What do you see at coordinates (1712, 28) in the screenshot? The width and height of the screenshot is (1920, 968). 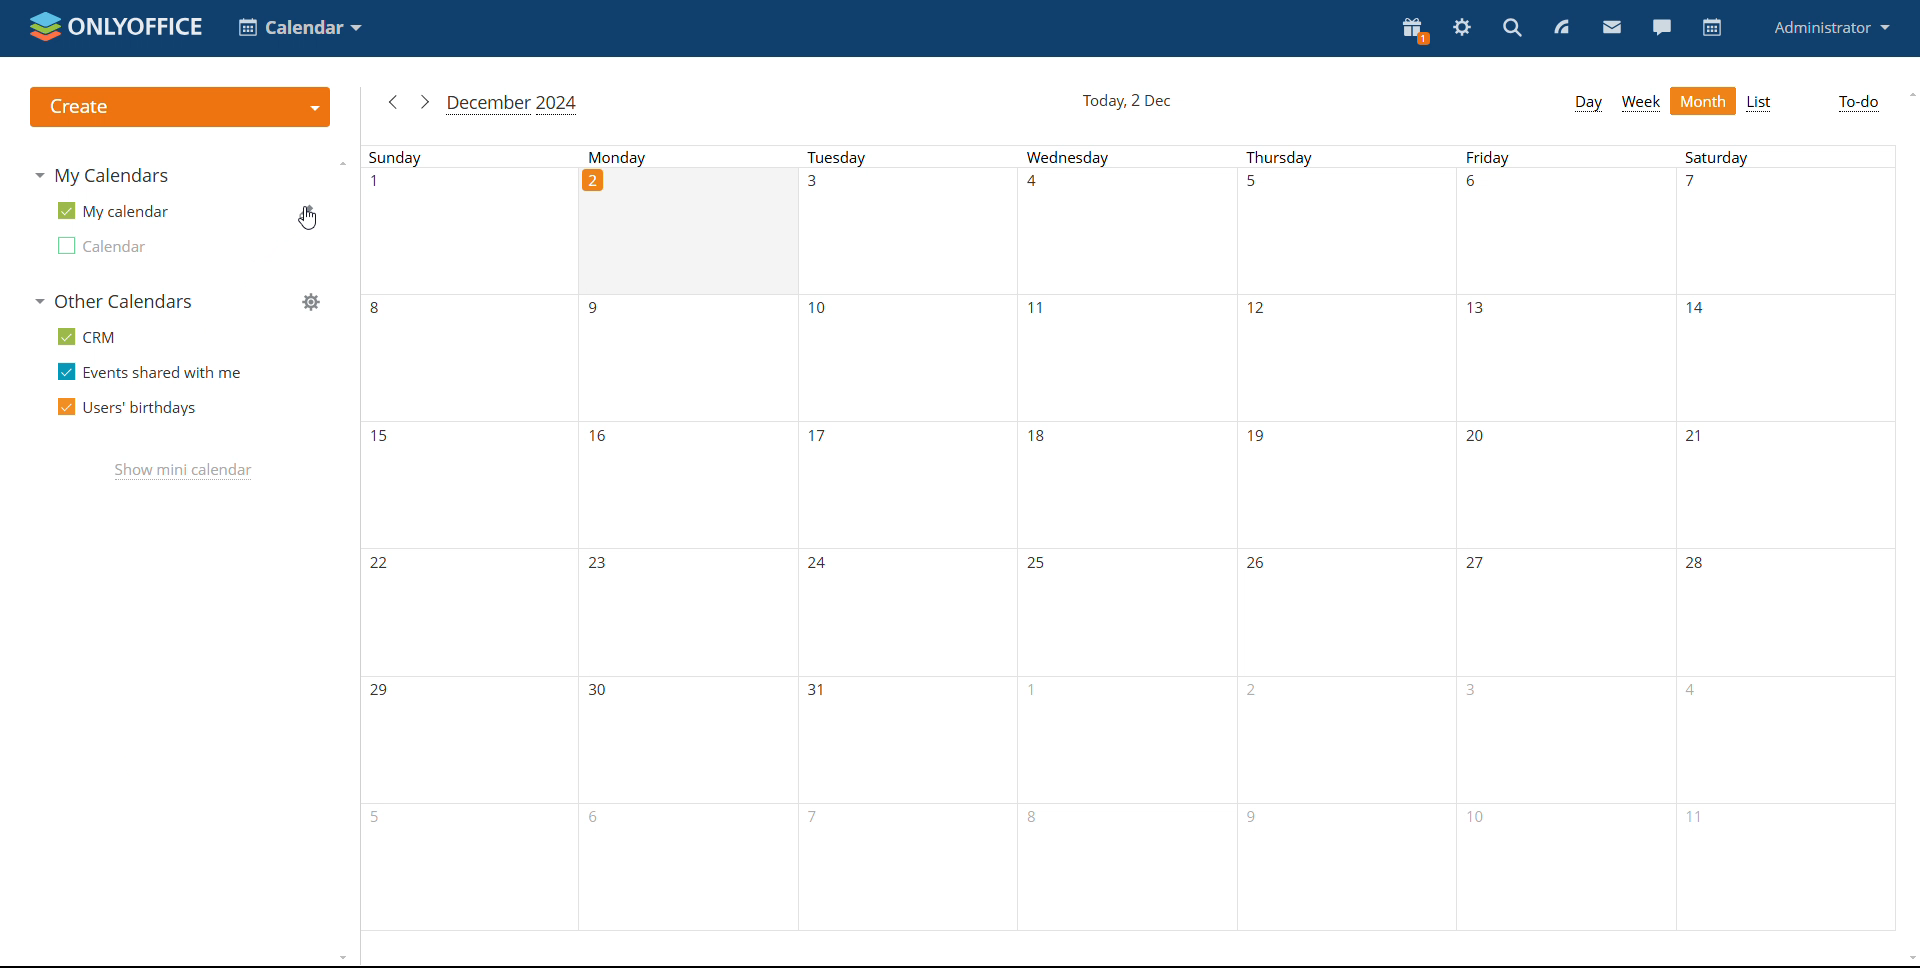 I see `calendar` at bounding box center [1712, 28].